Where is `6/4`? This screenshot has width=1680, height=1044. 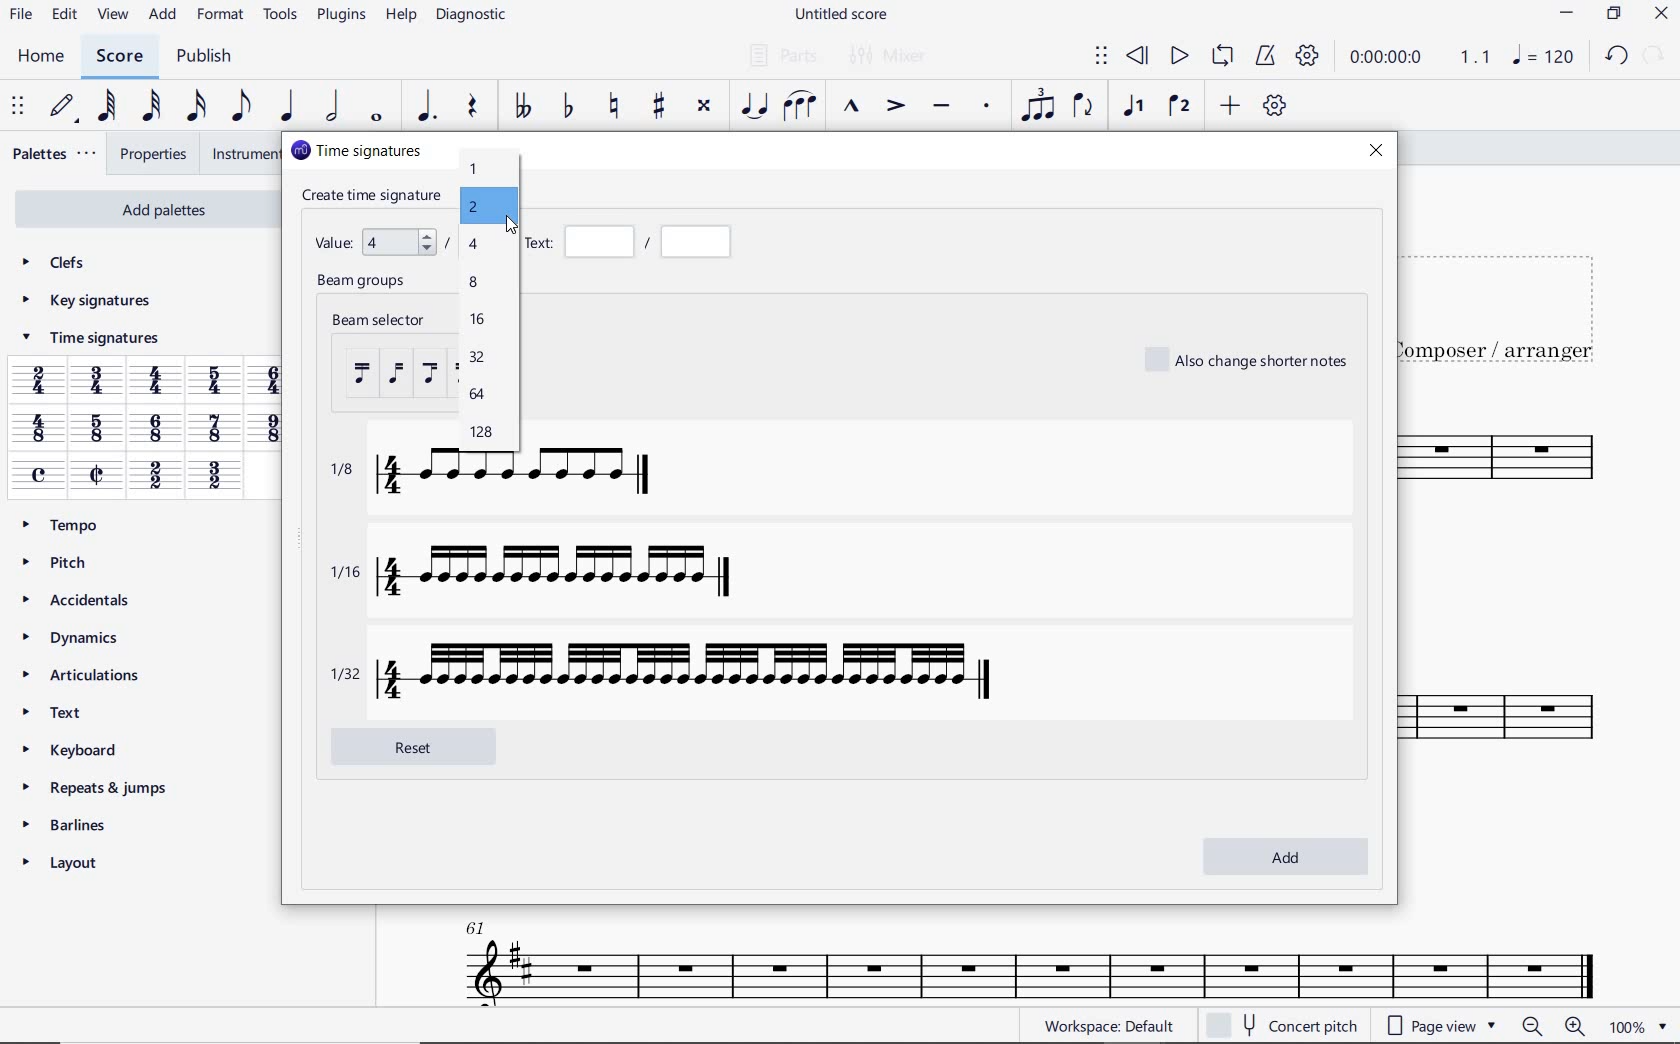 6/4 is located at coordinates (273, 380).